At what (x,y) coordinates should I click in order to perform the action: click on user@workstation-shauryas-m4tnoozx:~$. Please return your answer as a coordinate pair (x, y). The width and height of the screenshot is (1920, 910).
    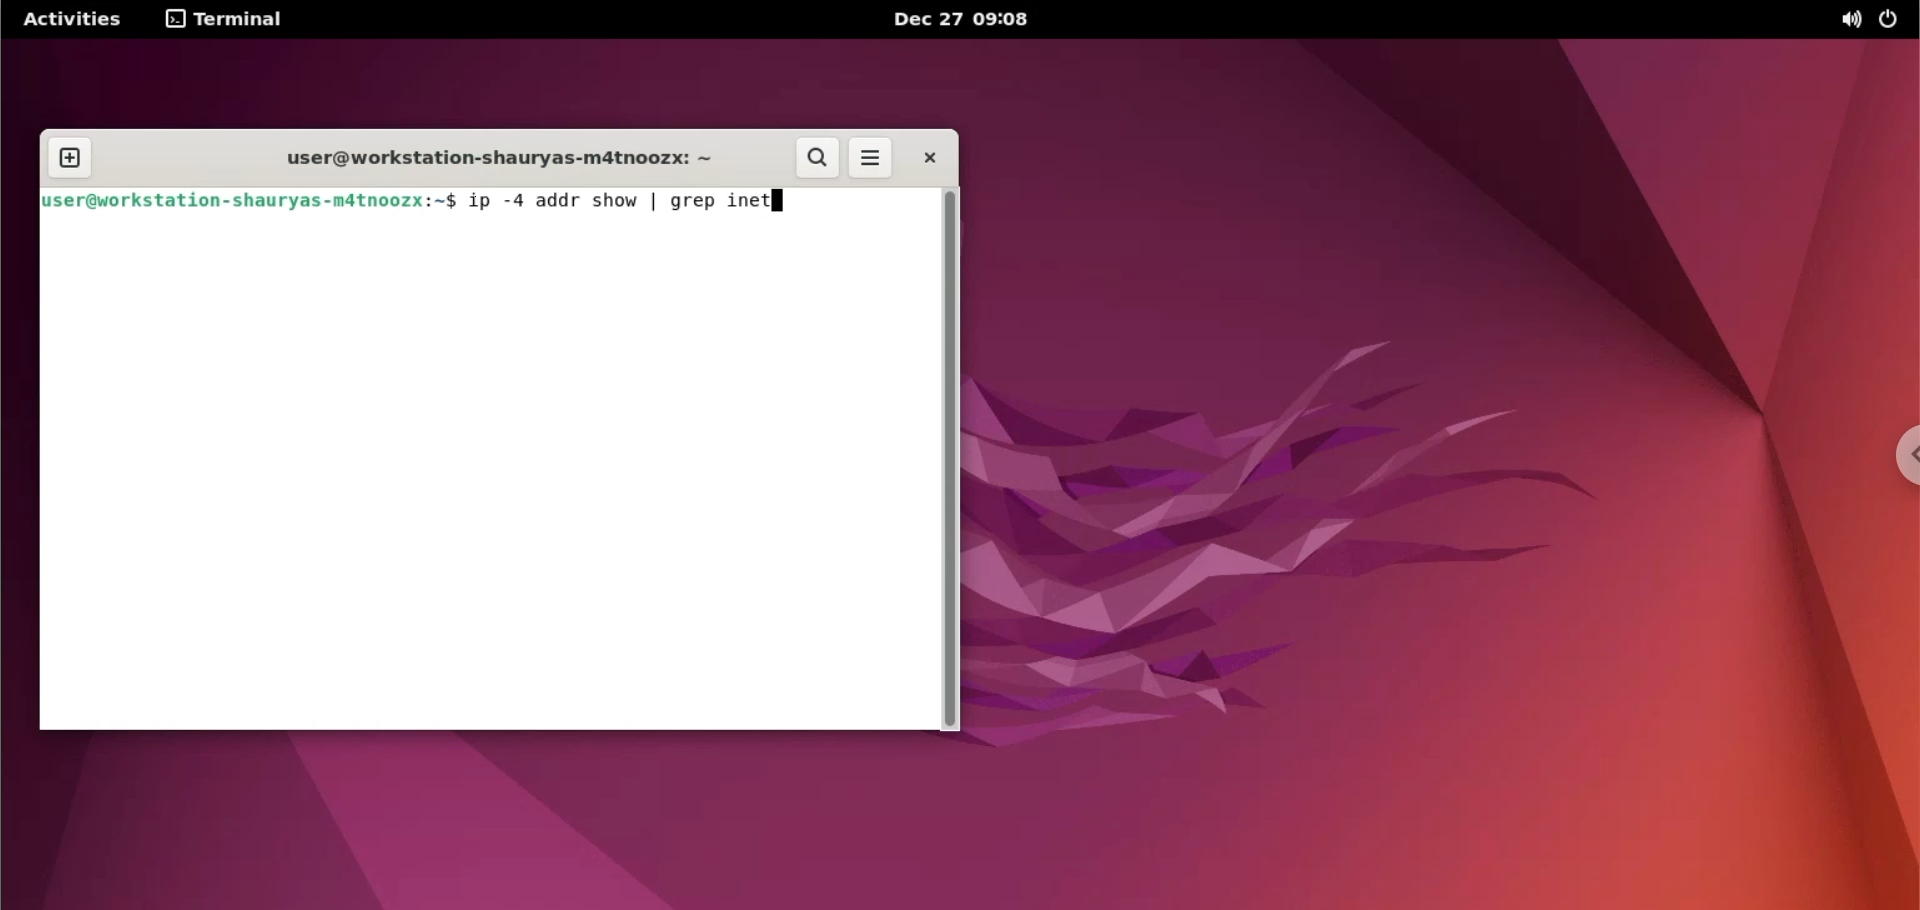
    Looking at the image, I should click on (249, 202).